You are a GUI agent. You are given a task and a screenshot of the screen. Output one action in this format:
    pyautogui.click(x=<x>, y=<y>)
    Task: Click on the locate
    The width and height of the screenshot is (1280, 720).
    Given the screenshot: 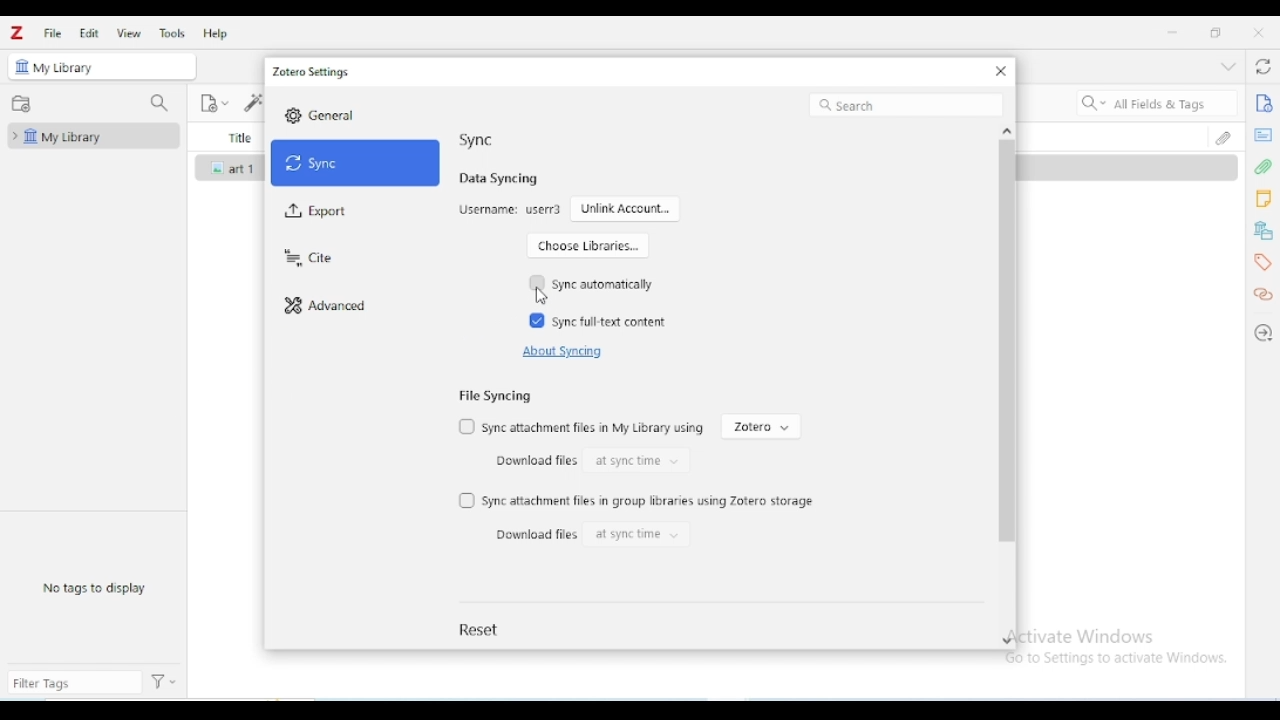 What is the action you would take?
    pyautogui.click(x=1264, y=333)
    